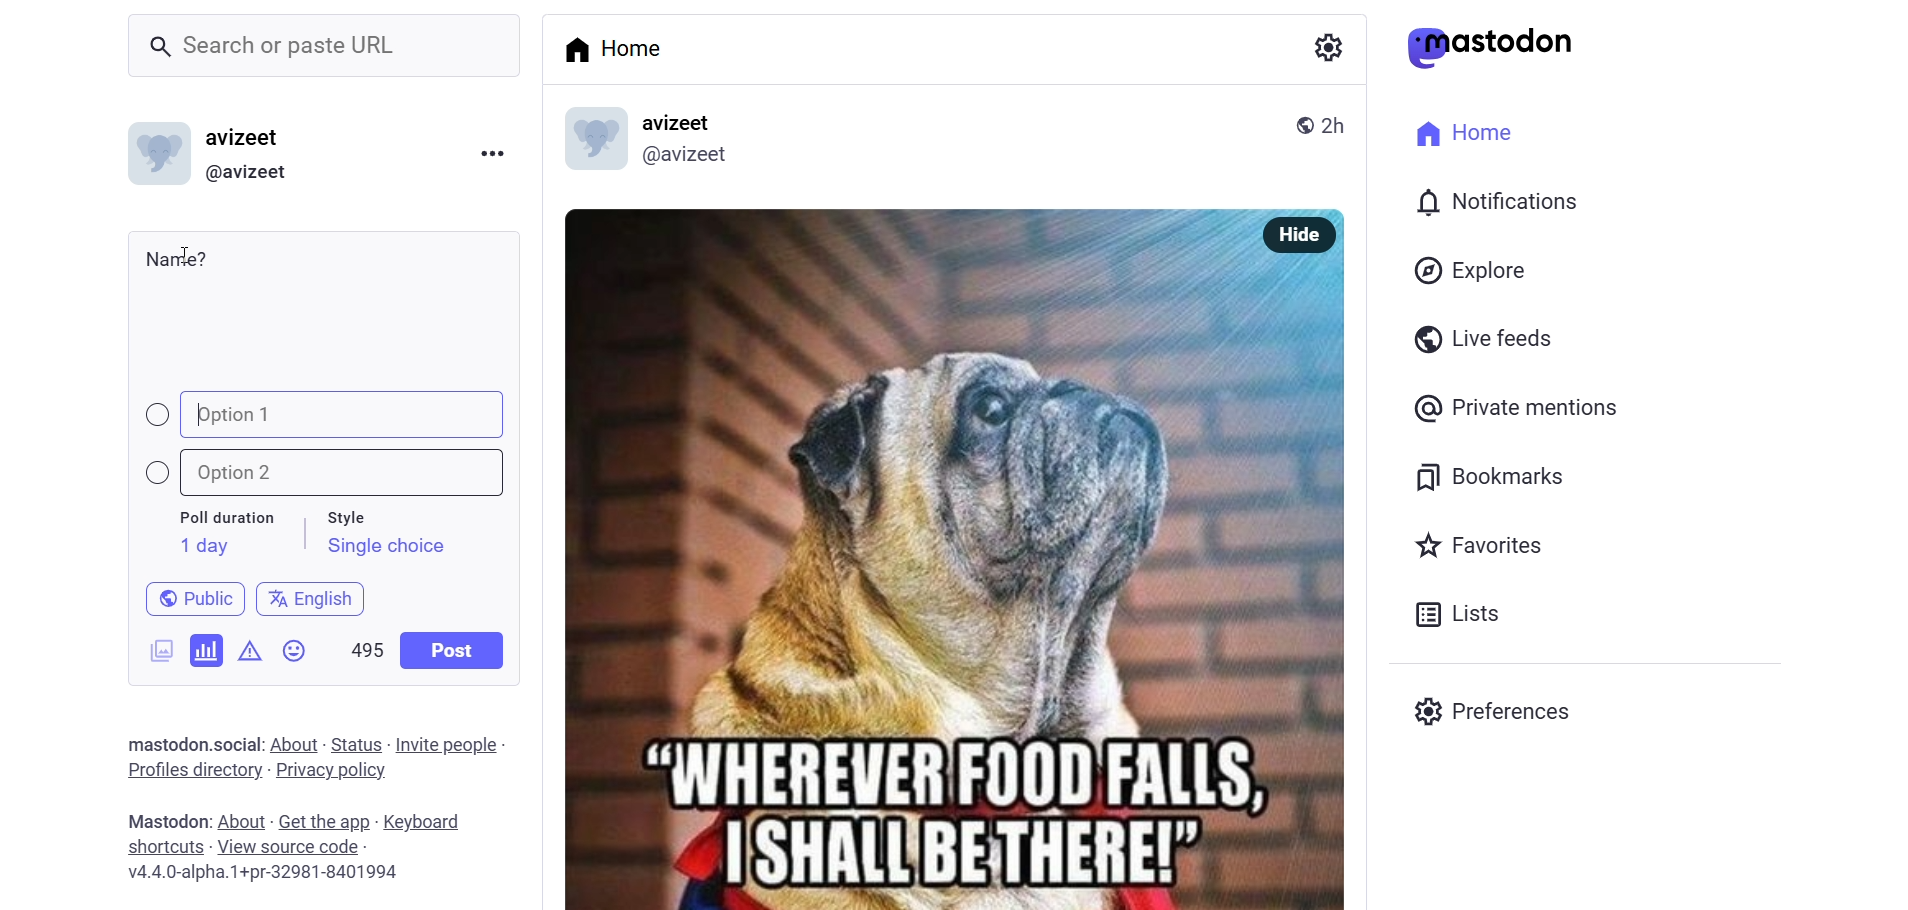 Image resolution: width=1908 pixels, height=910 pixels. What do you see at coordinates (248, 140) in the screenshot?
I see `avizeet` at bounding box center [248, 140].